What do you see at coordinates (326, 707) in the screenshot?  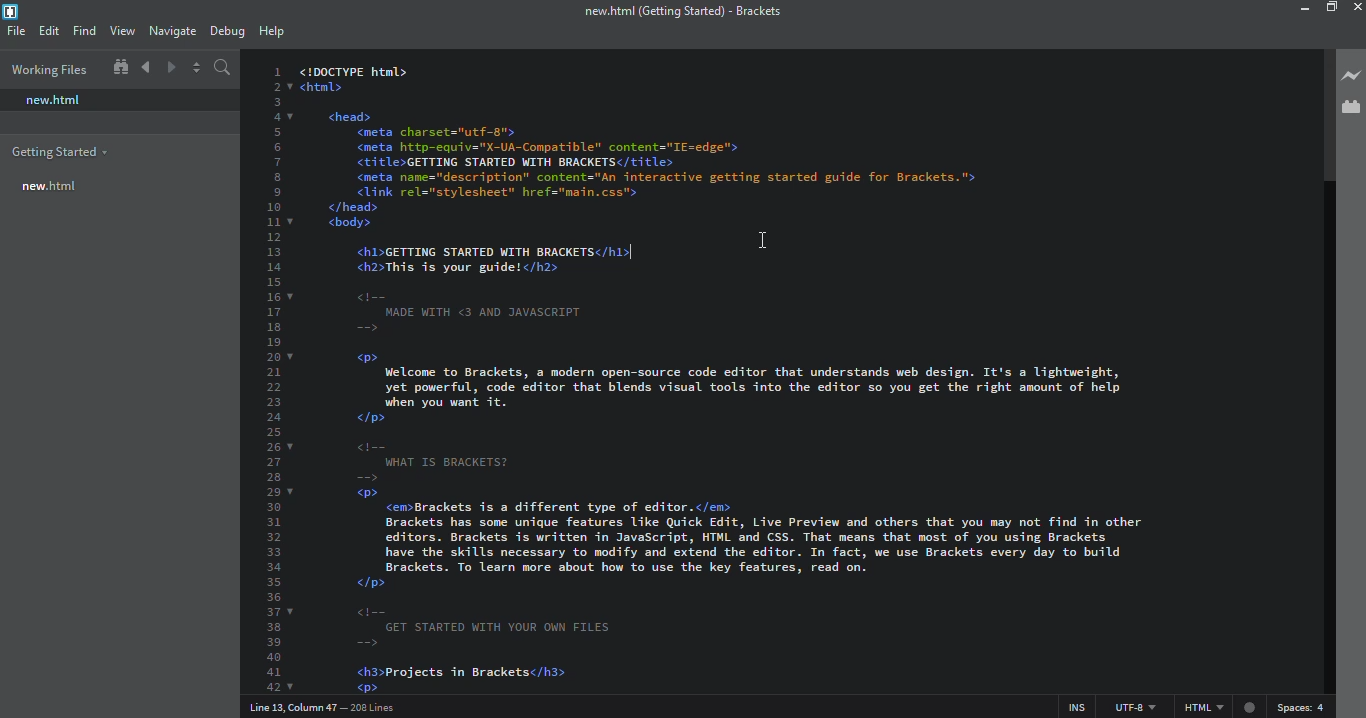 I see `line` at bounding box center [326, 707].